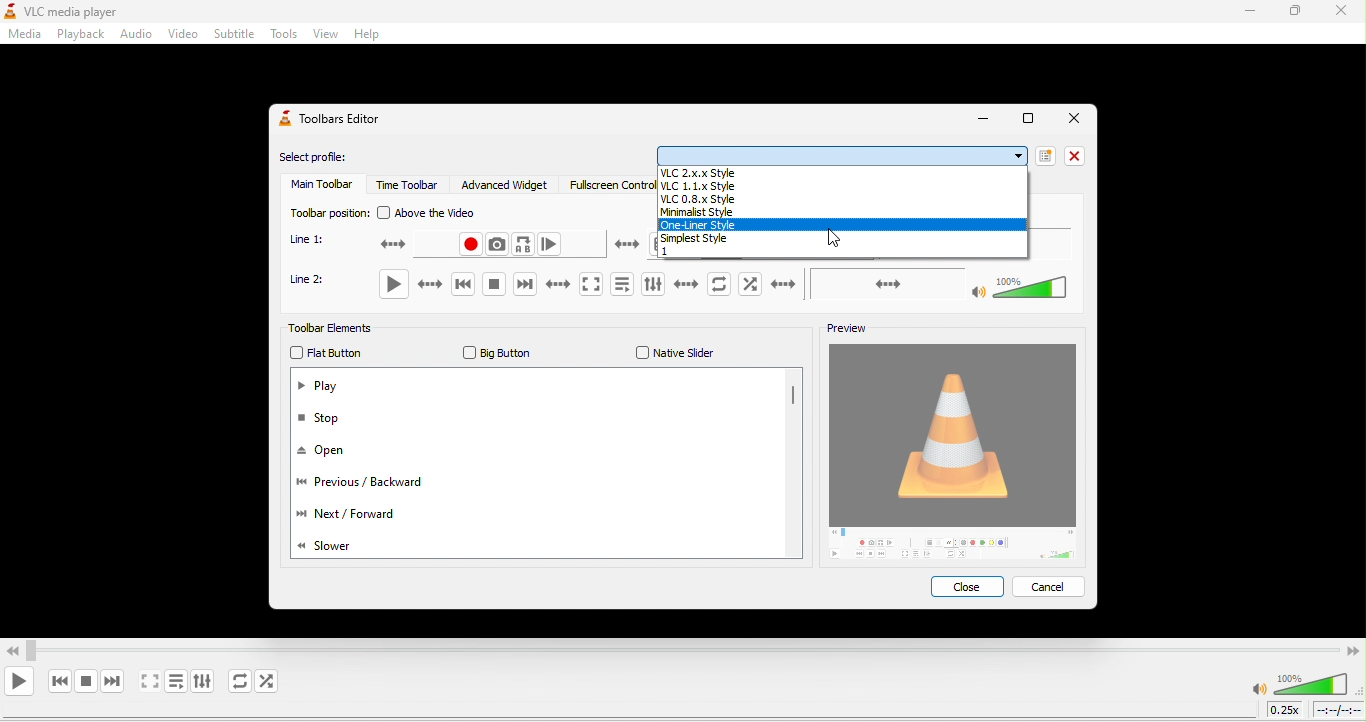  What do you see at coordinates (845, 238) in the screenshot?
I see `simplest style` at bounding box center [845, 238].